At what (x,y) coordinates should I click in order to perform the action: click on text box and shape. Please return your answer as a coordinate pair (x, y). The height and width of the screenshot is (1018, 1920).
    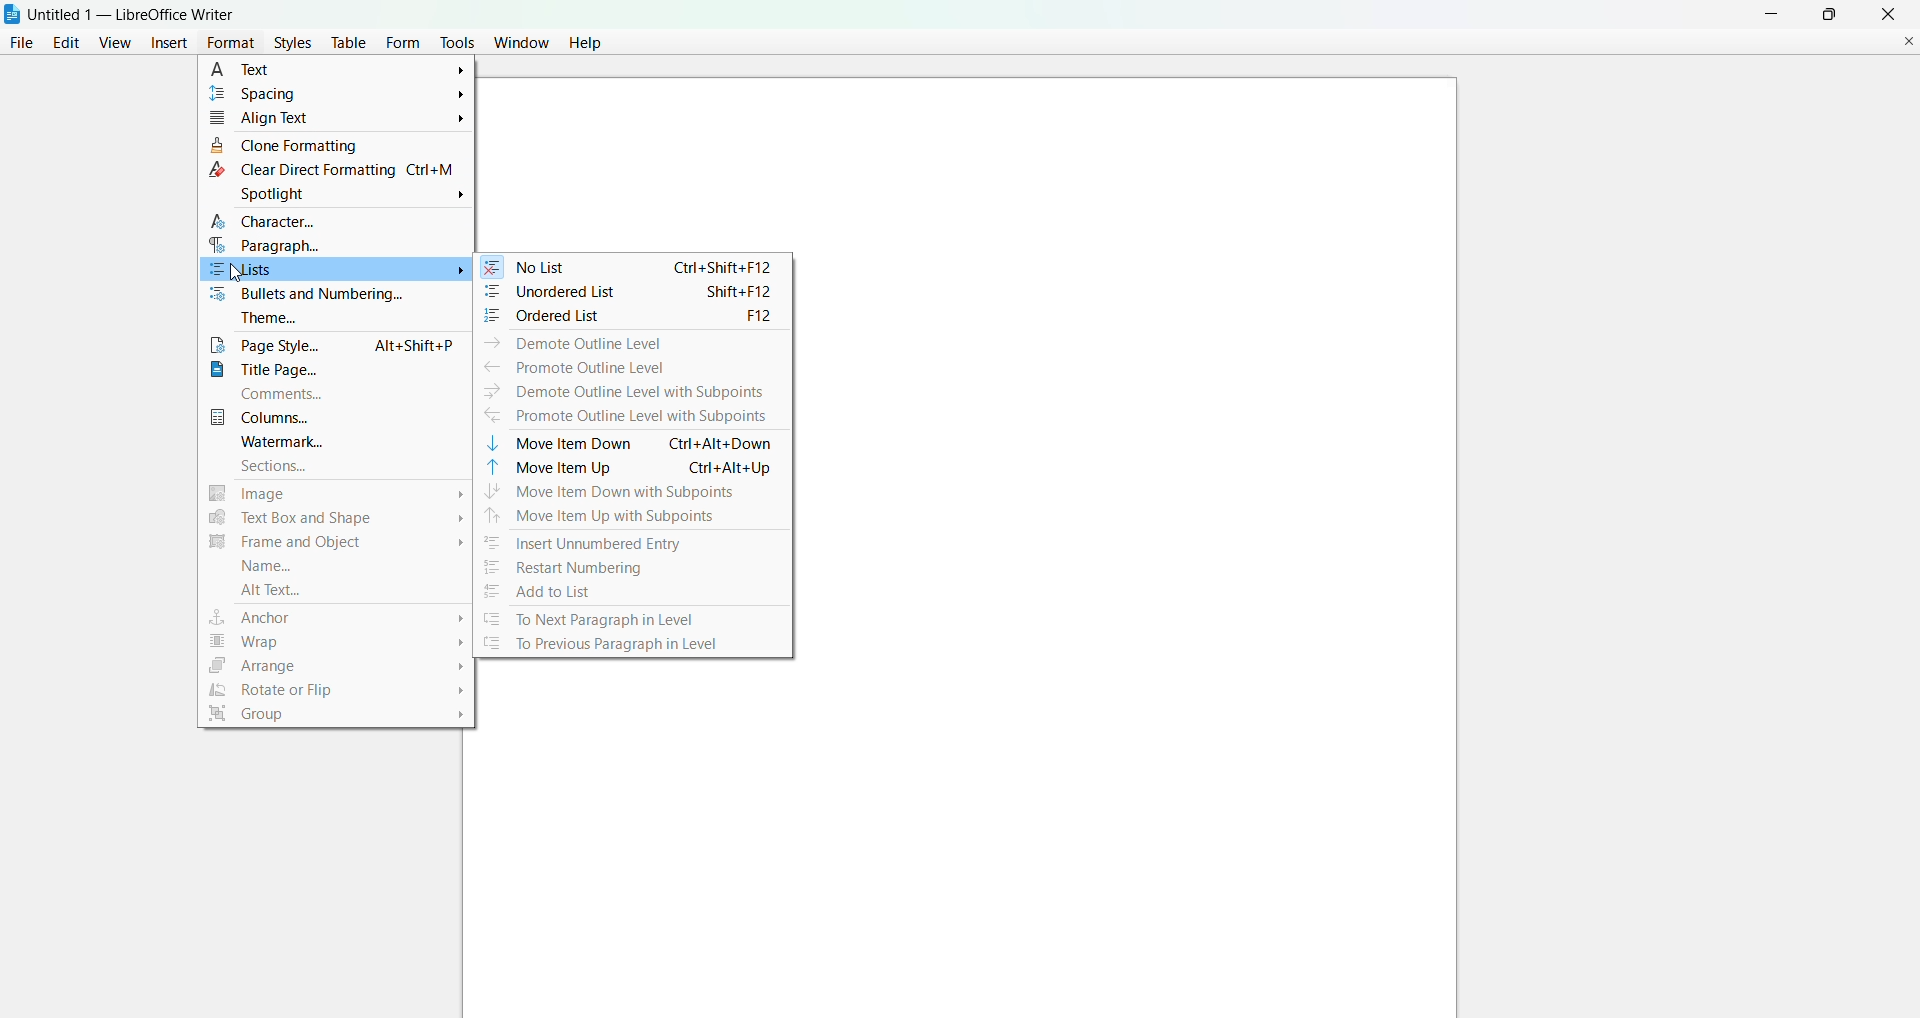
    Looking at the image, I should click on (331, 520).